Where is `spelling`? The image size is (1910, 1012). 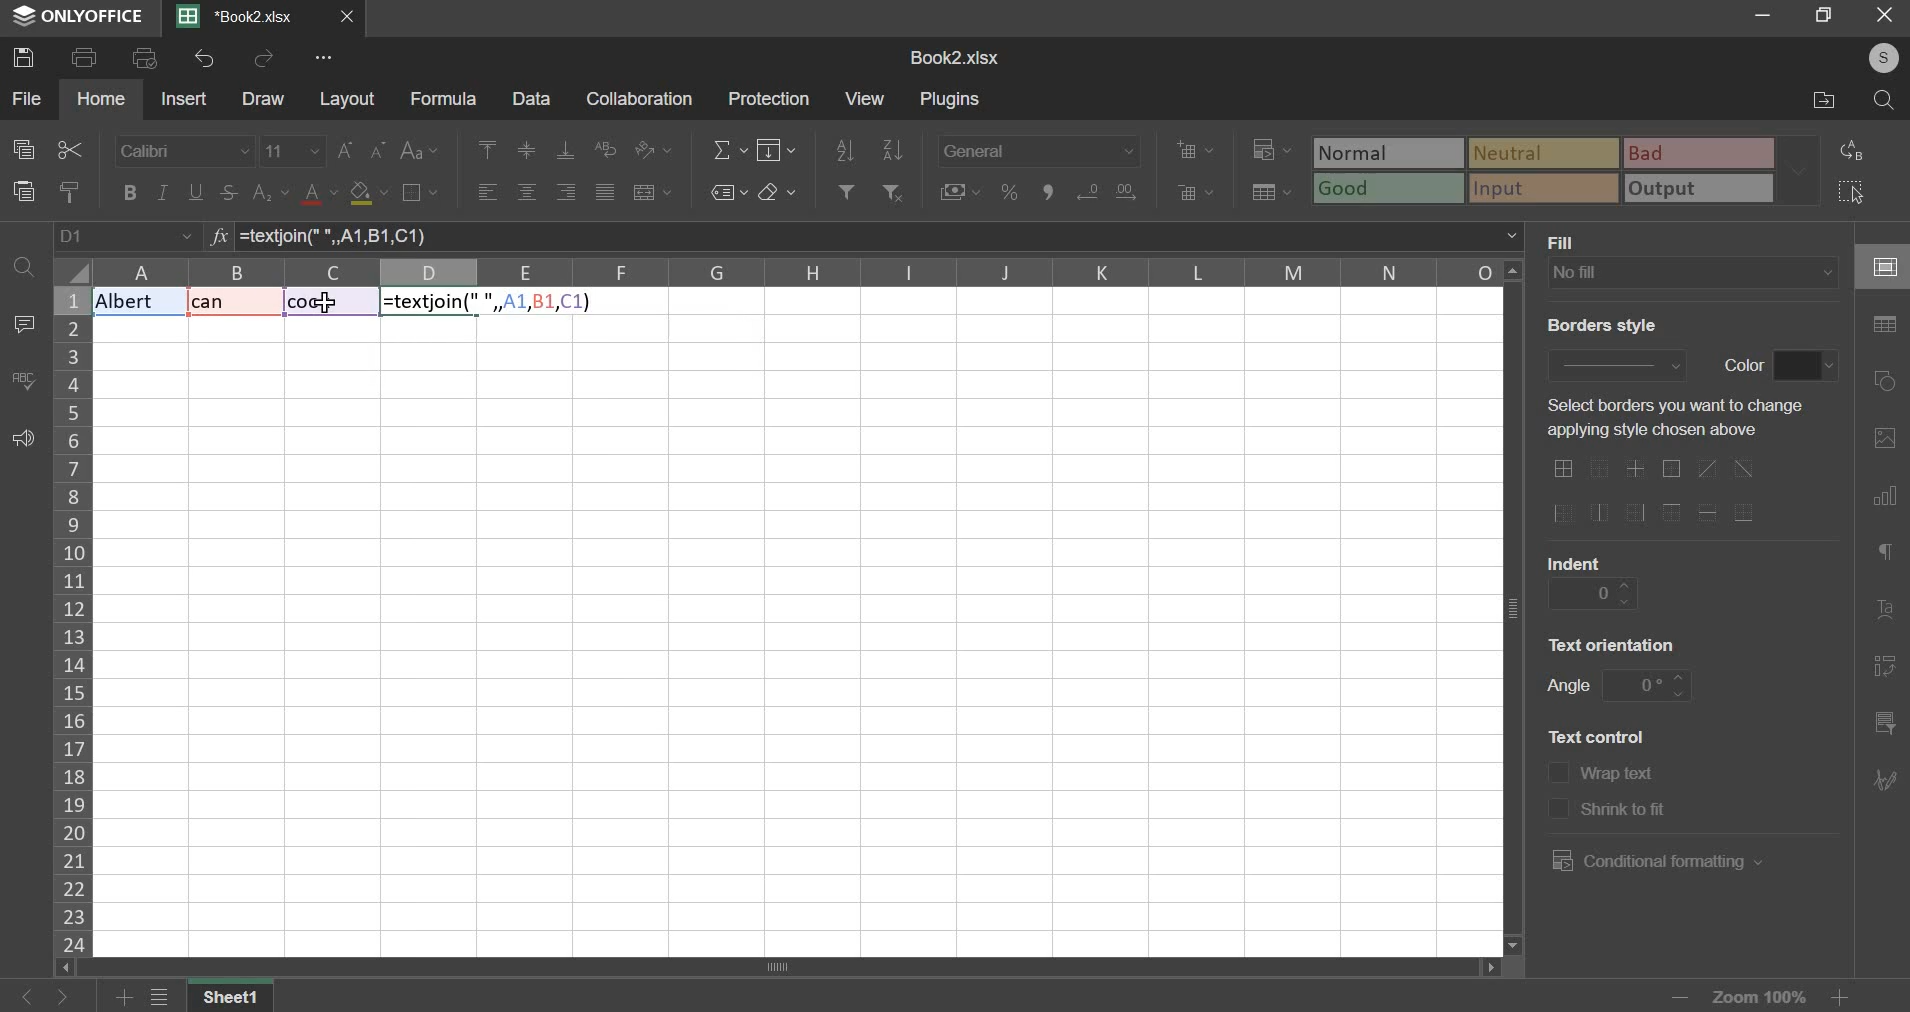
spelling is located at coordinates (23, 380).